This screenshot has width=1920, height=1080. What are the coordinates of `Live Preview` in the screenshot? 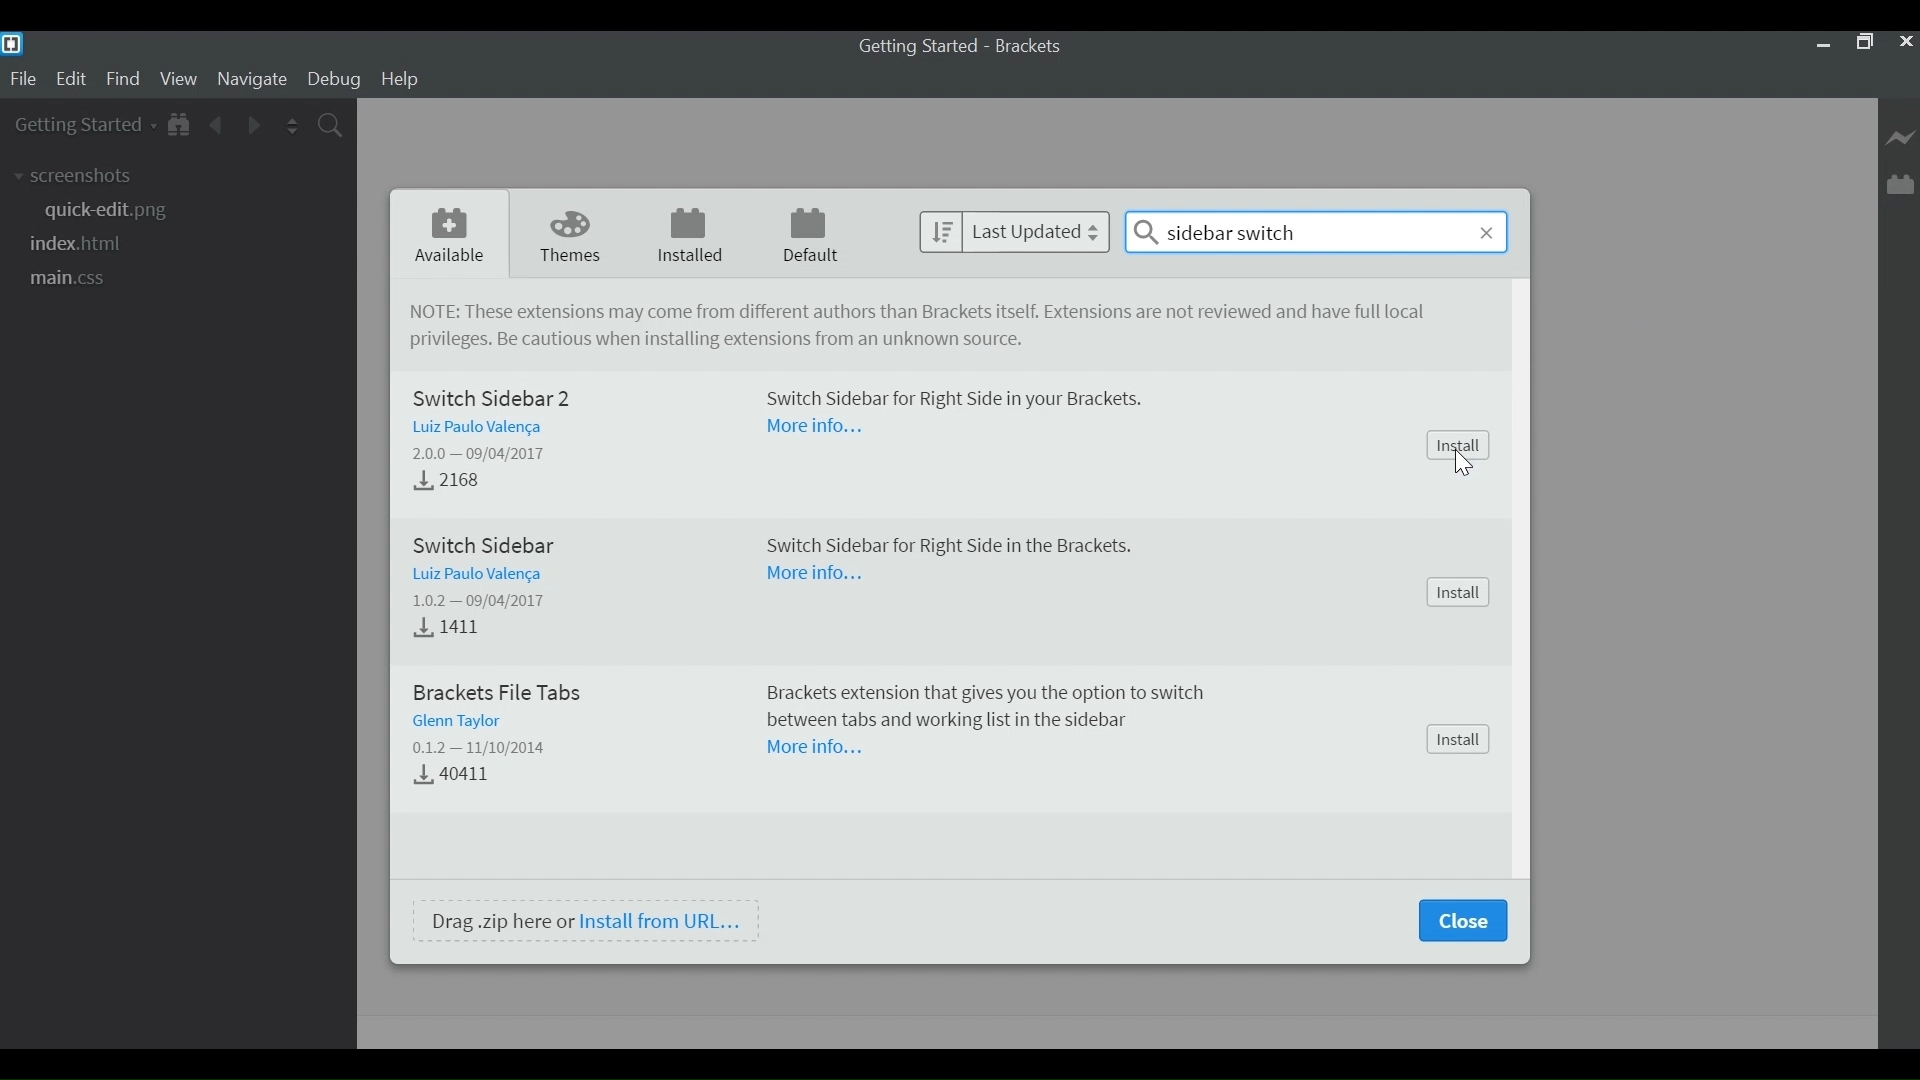 It's located at (1902, 135).